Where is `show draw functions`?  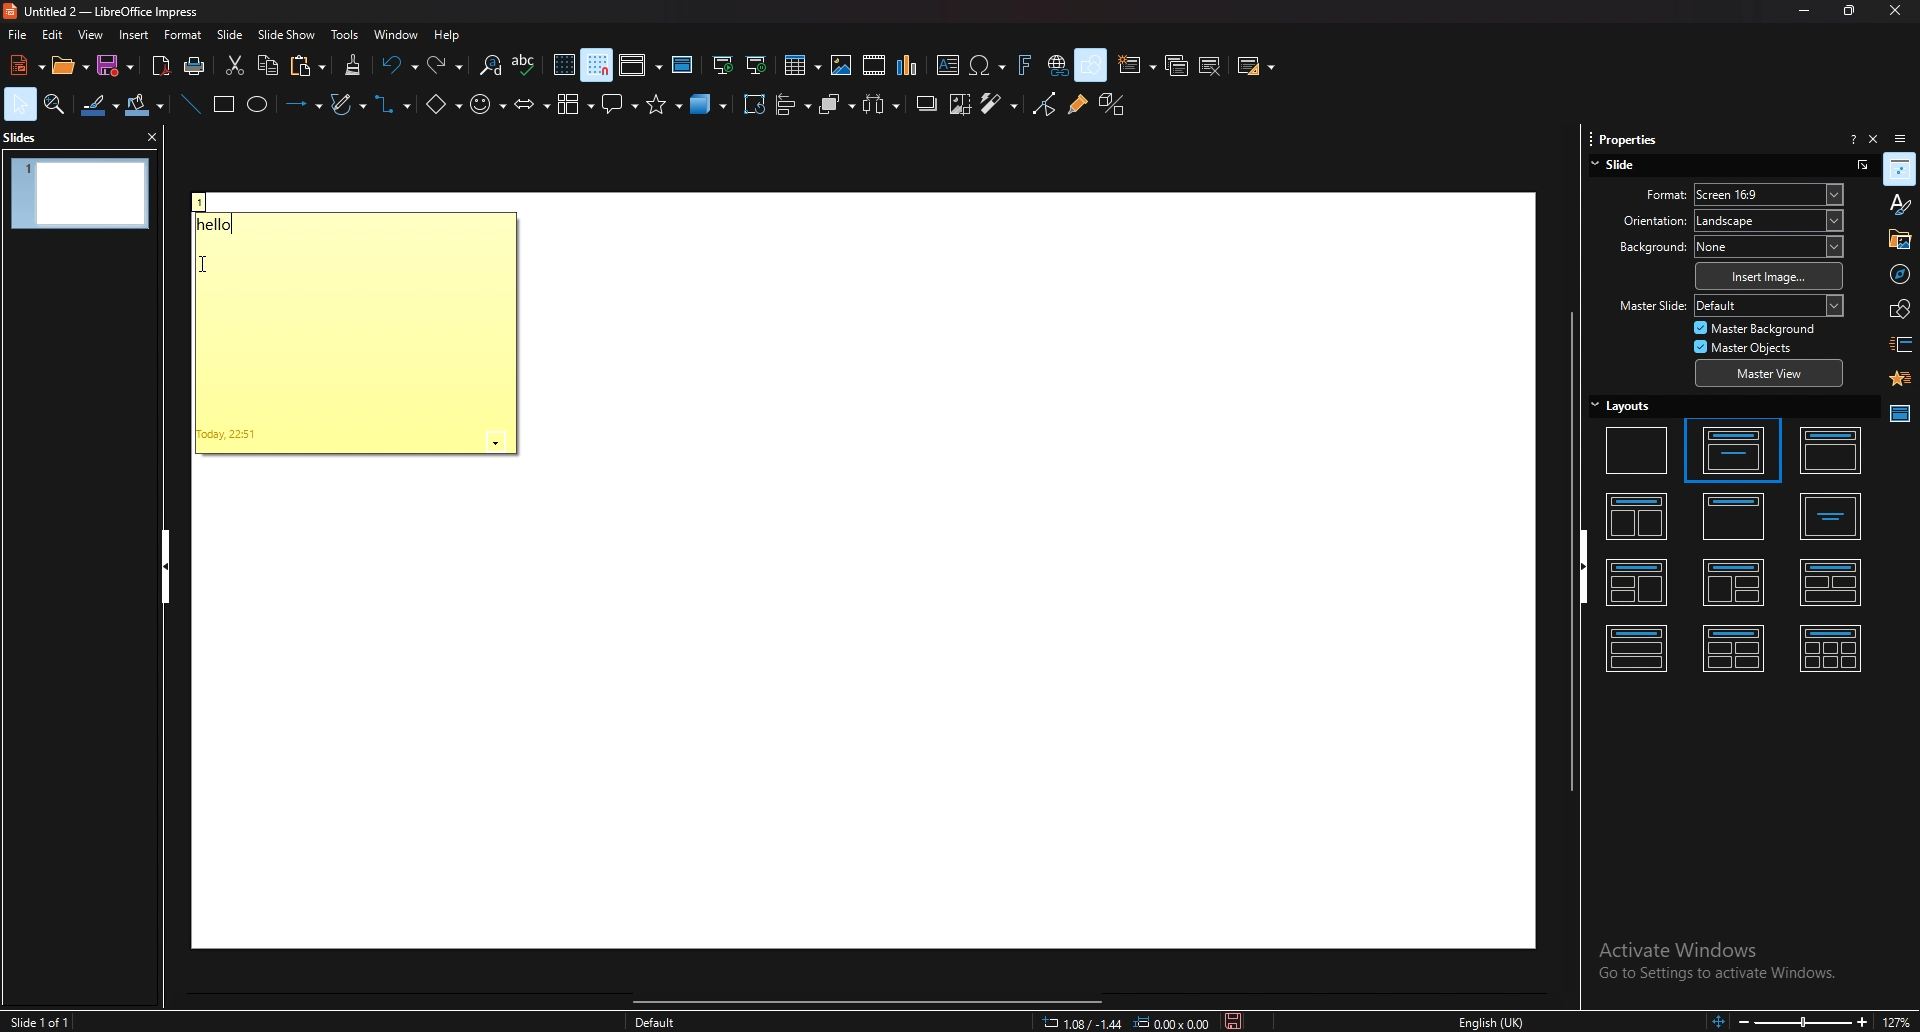 show draw functions is located at coordinates (1090, 66).